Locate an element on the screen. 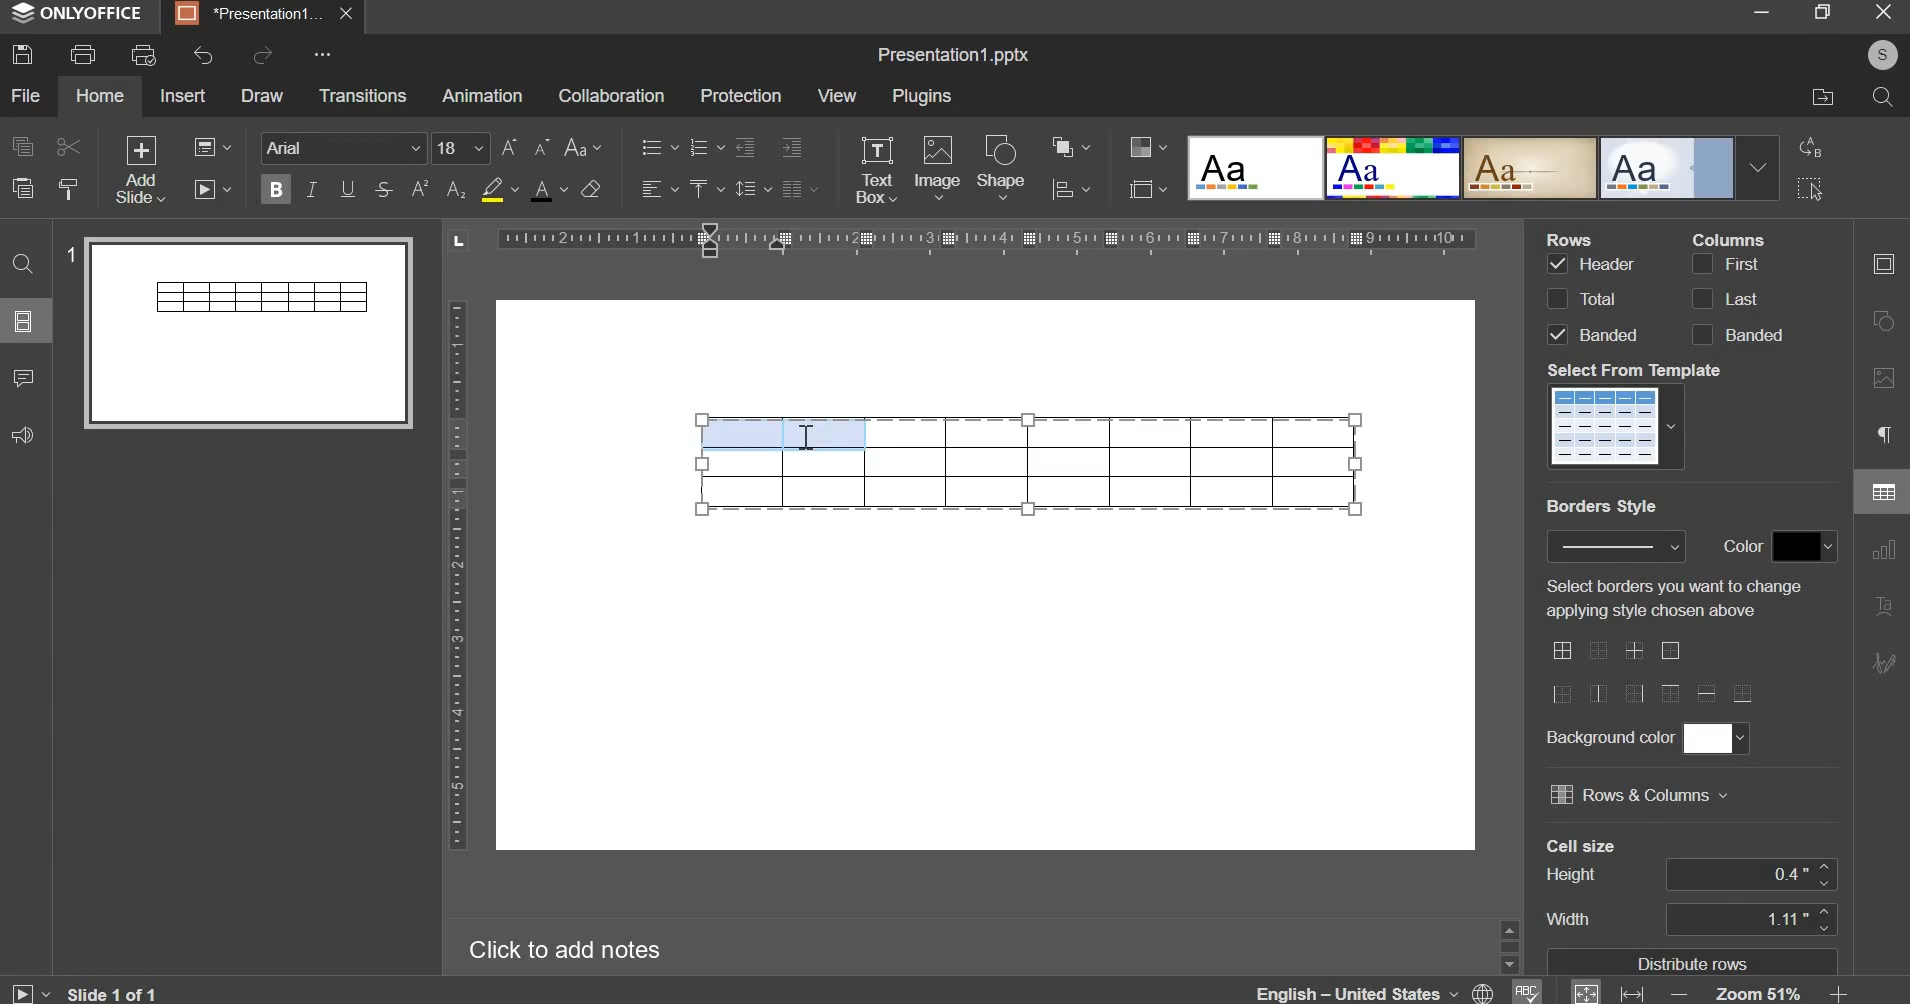 Image resolution: width=1910 pixels, height=1004 pixels. text color is located at coordinates (548, 190).